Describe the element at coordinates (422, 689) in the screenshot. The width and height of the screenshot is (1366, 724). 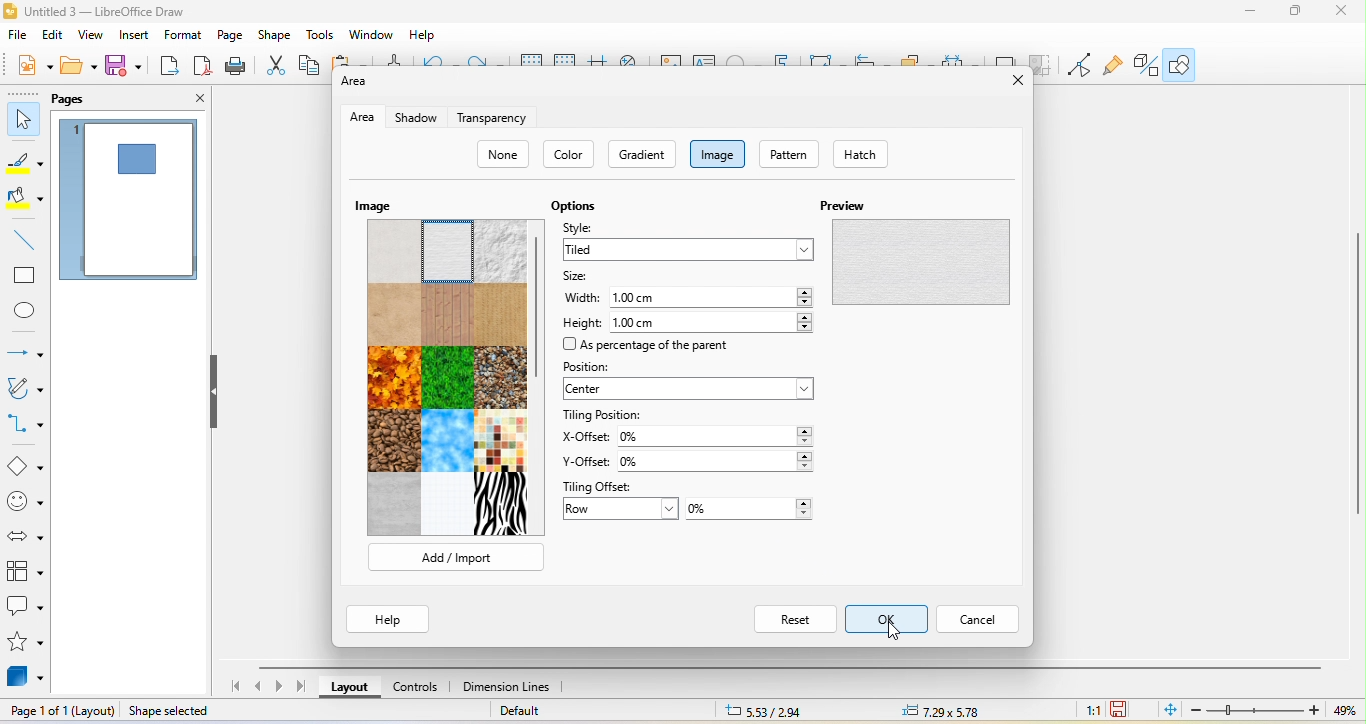
I see `controls` at that location.